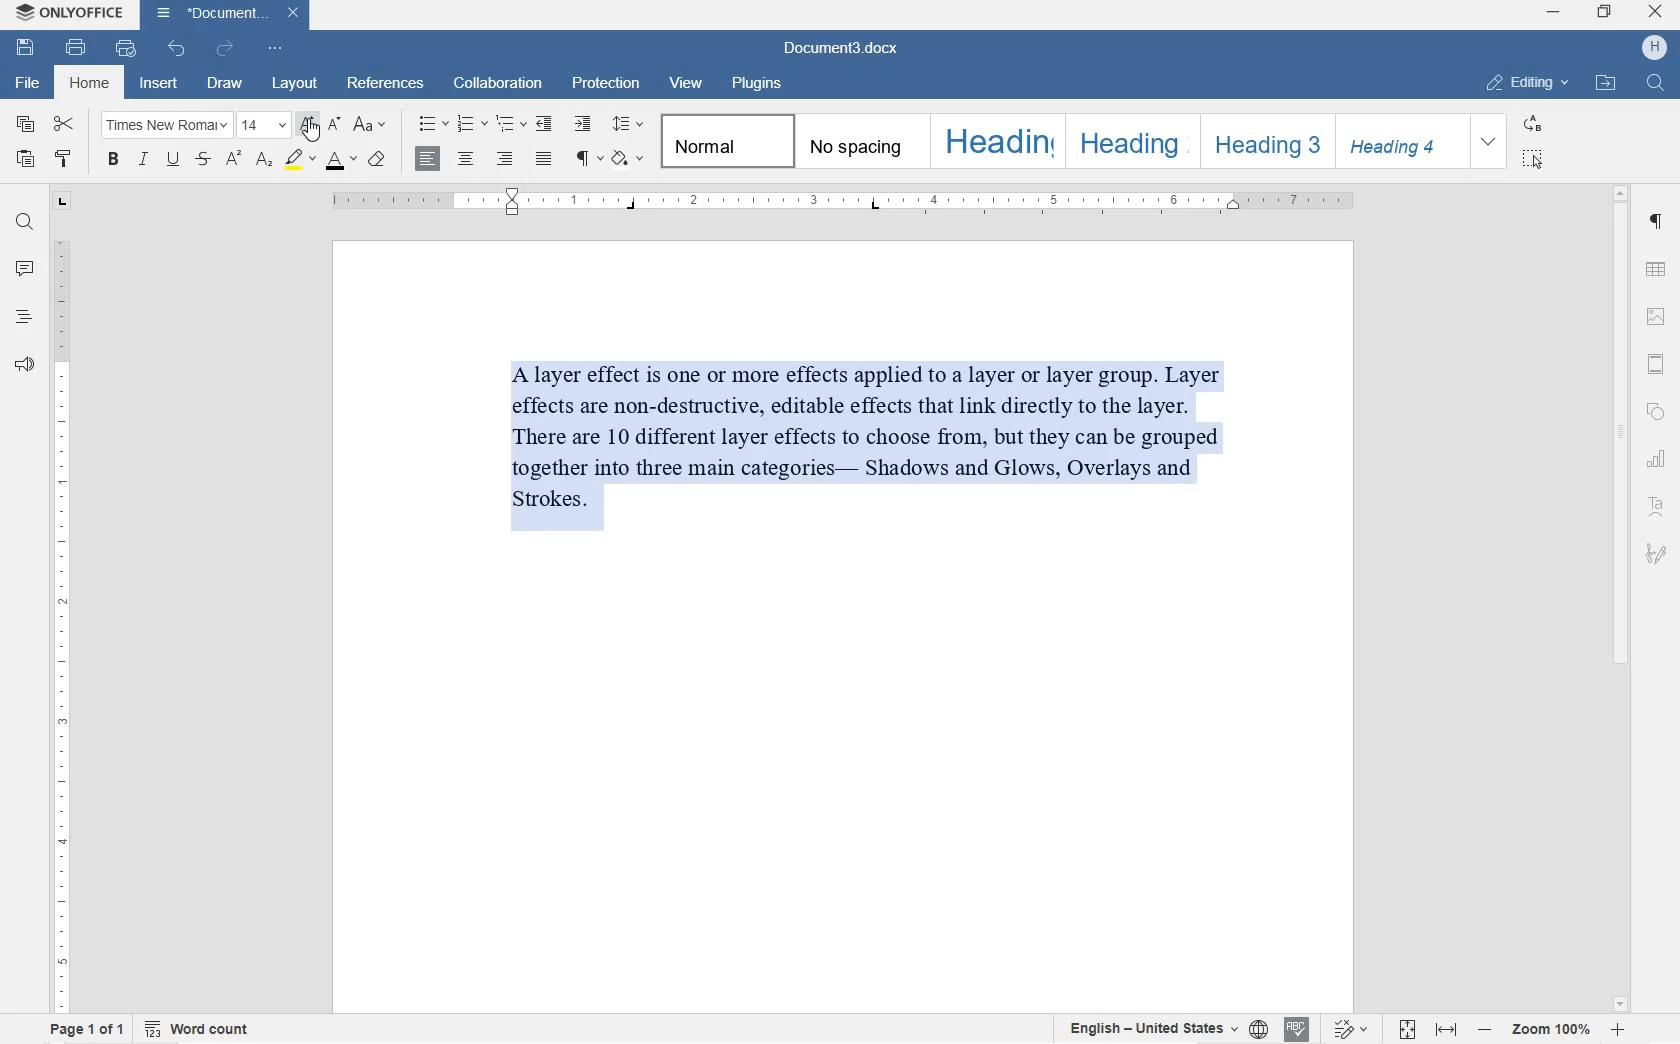 The image size is (1680, 1044). I want to click on Multilevel list, so click(509, 125).